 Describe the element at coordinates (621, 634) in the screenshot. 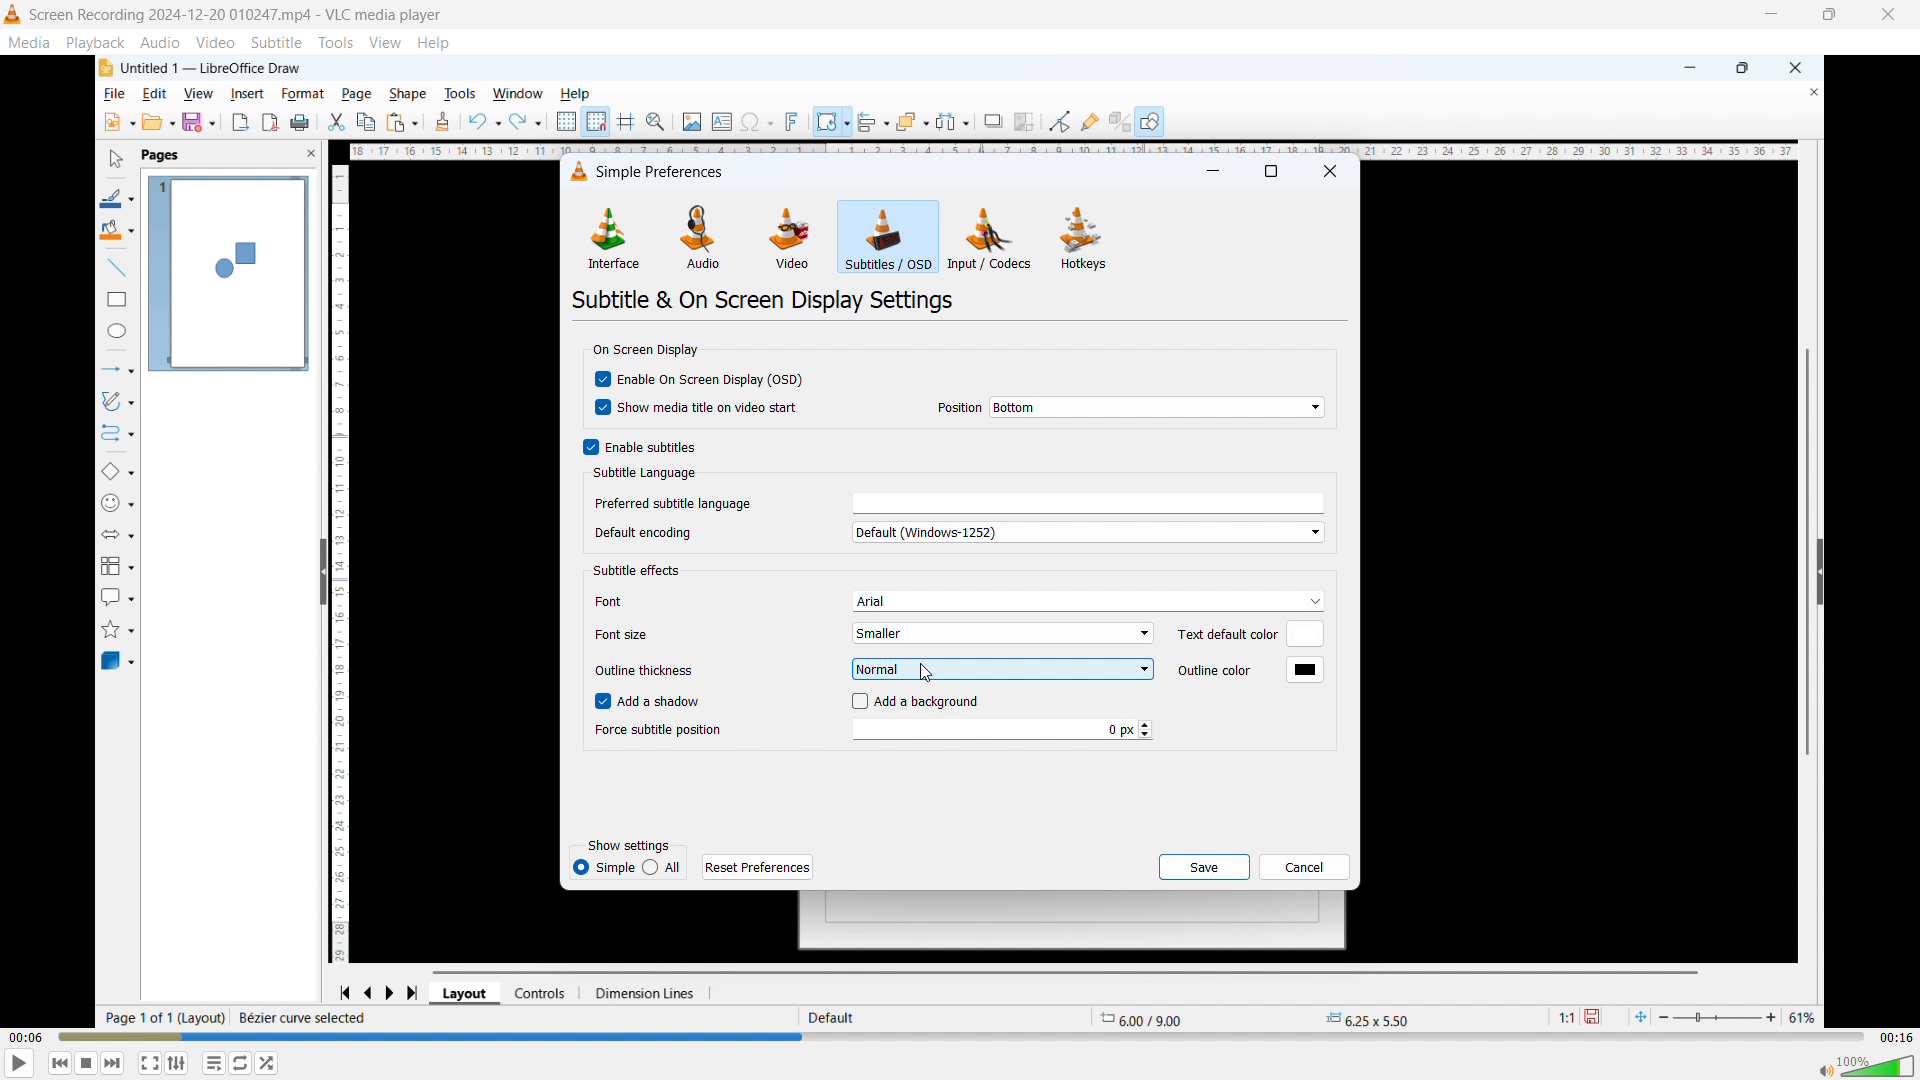

I see `Font size` at that location.